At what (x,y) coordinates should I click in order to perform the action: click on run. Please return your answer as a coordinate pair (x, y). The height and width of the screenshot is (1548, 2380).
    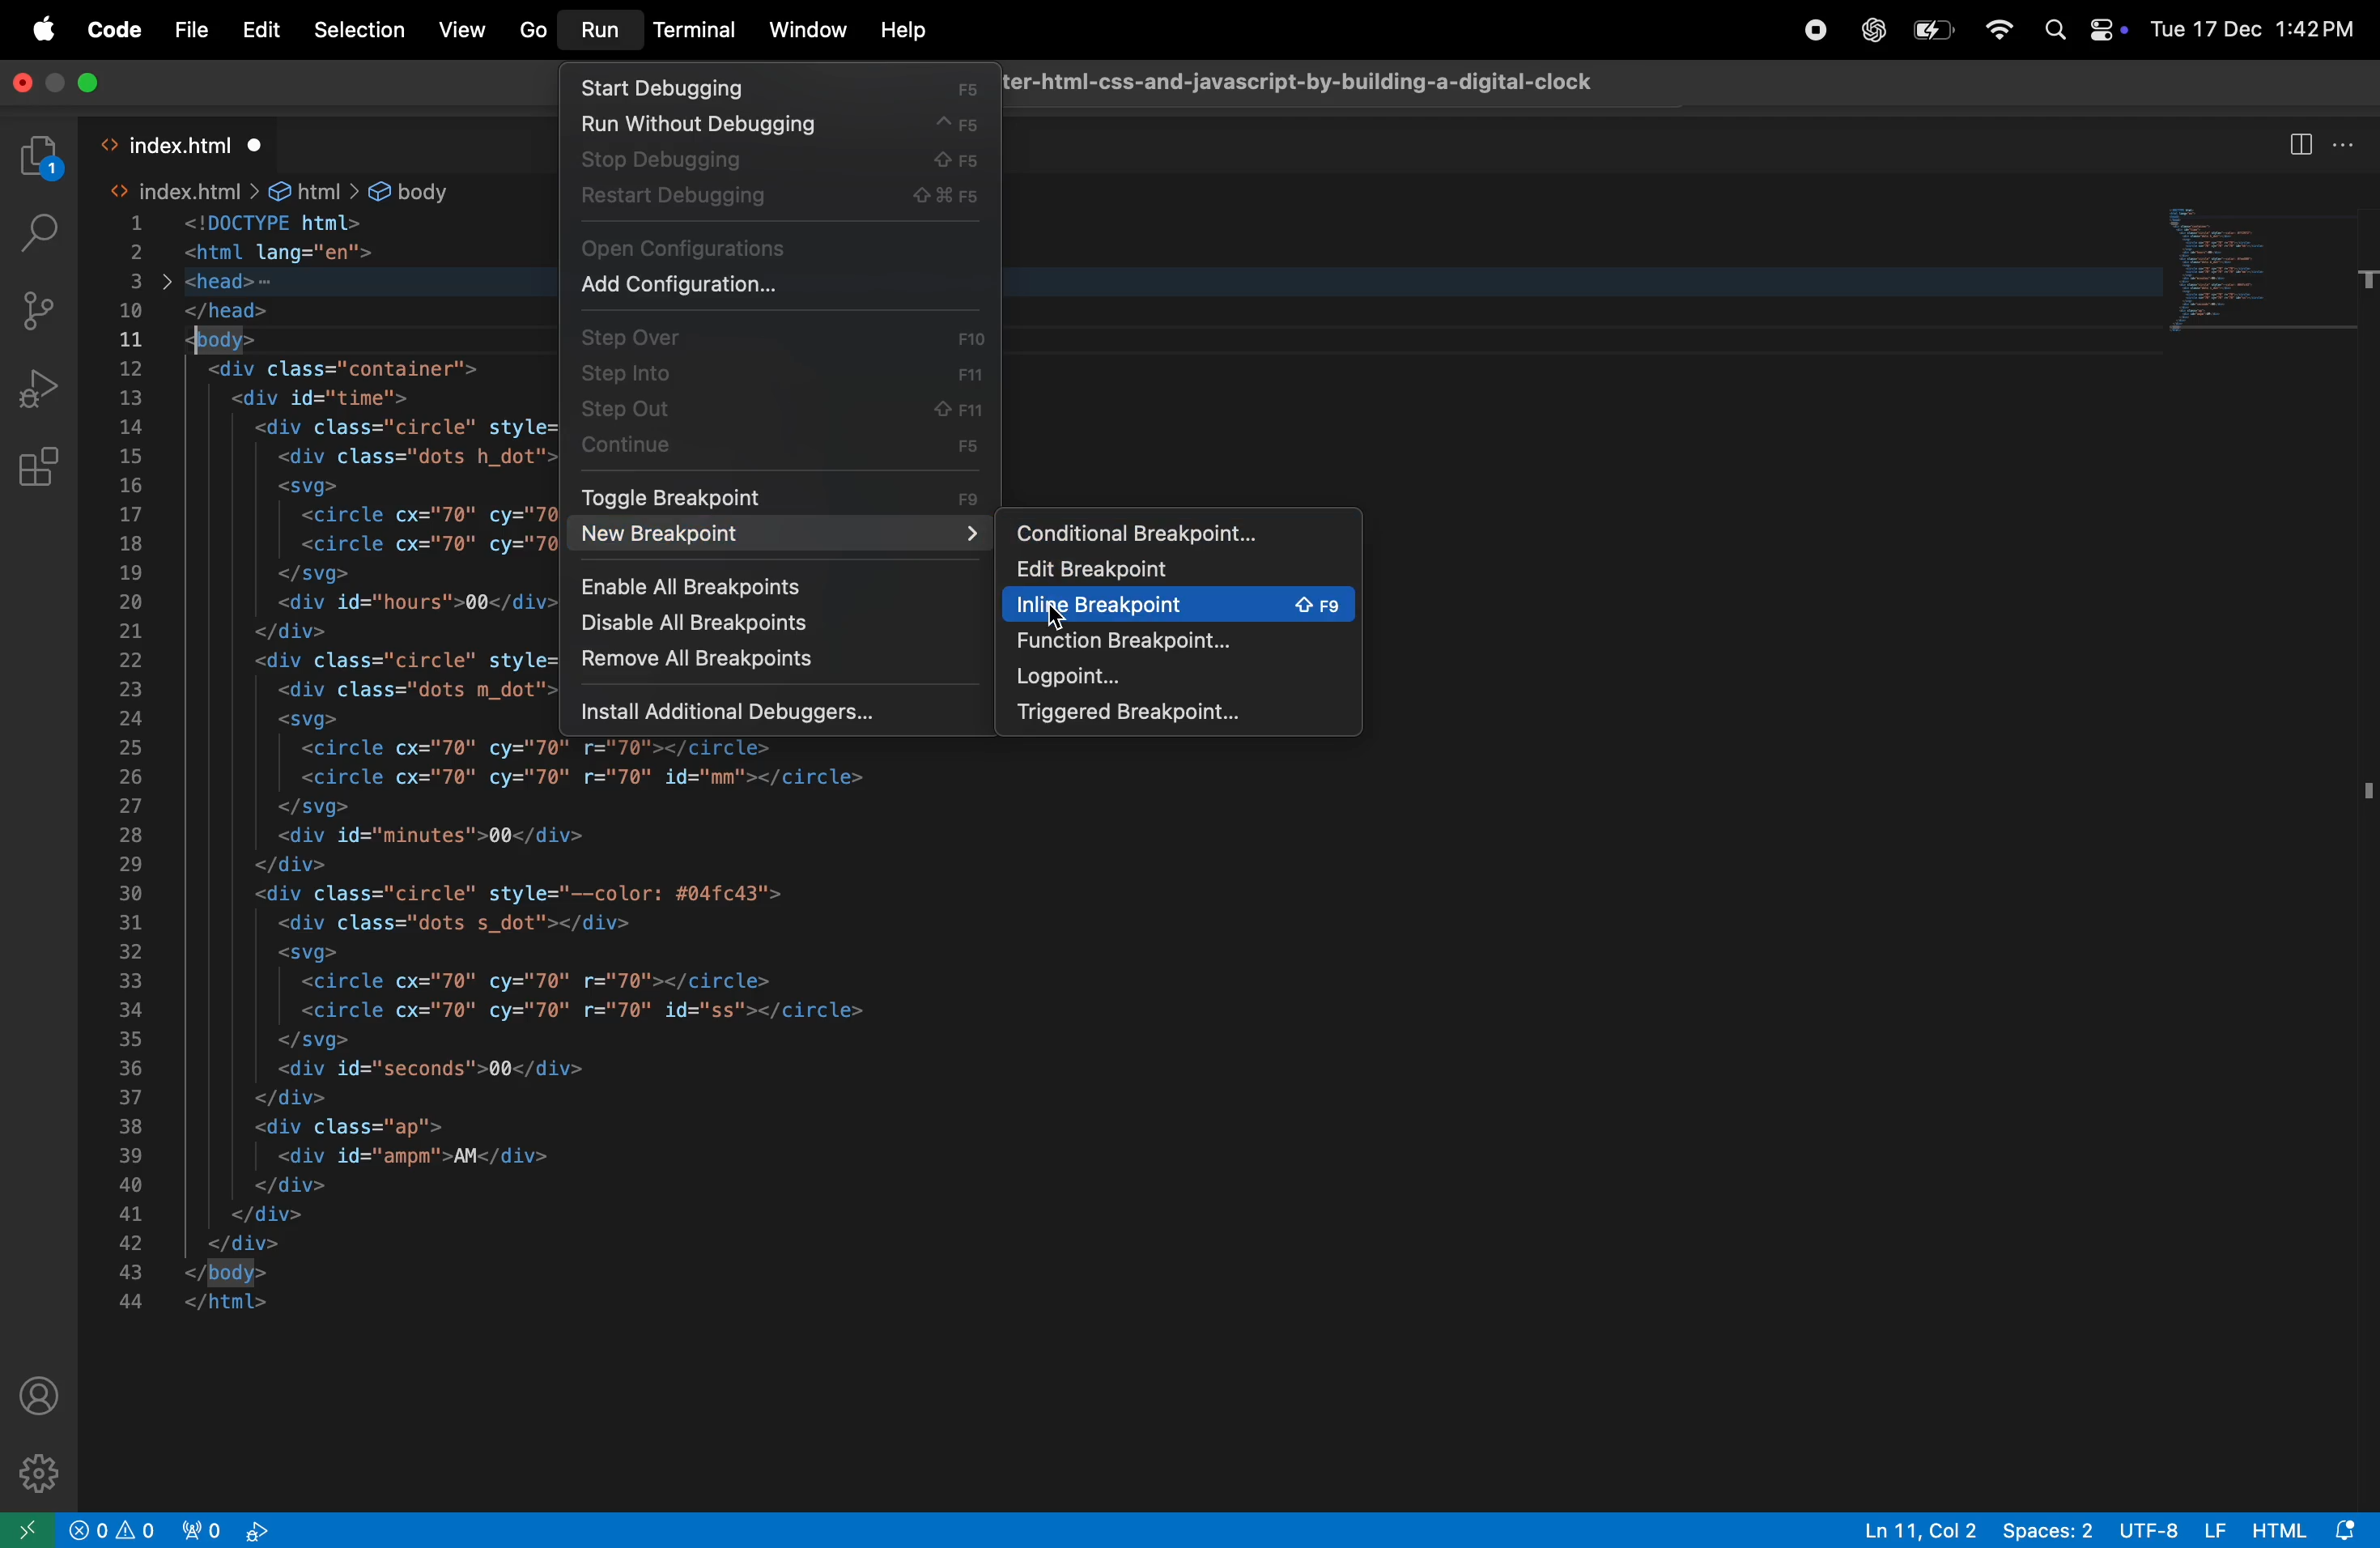
    Looking at the image, I should click on (597, 33).